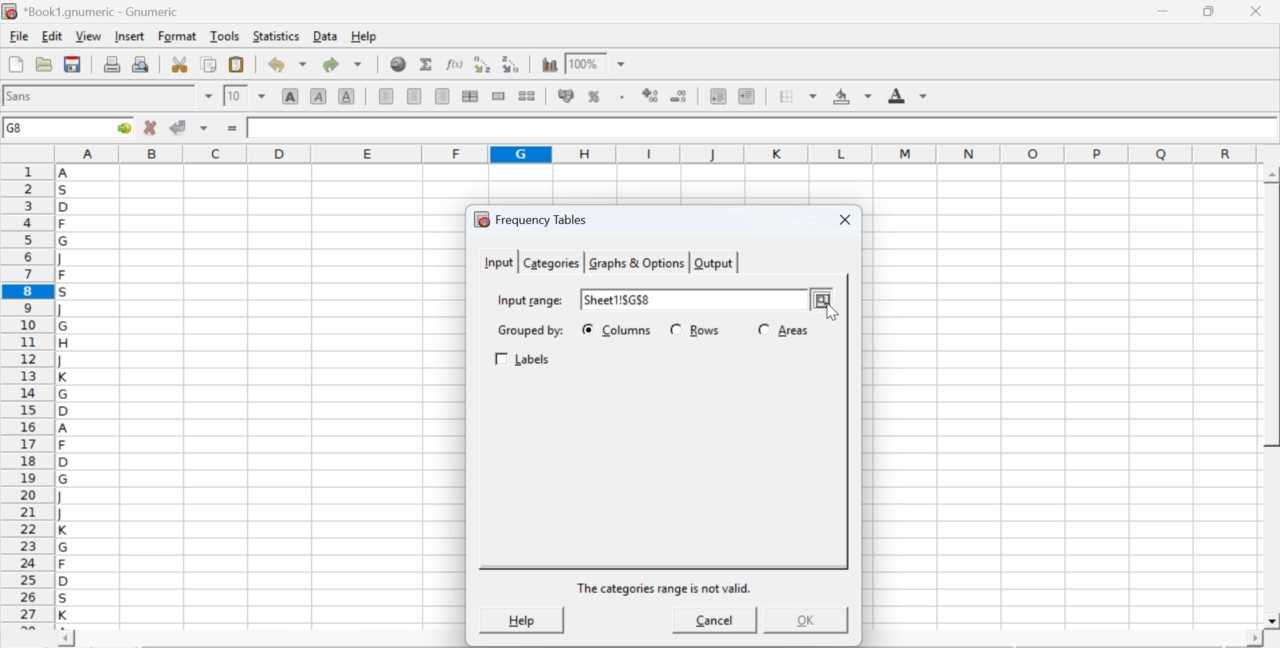 Image resolution: width=1280 pixels, height=648 pixels. What do you see at coordinates (618, 301) in the screenshot?
I see `sheet1!$G$8` at bounding box center [618, 301].